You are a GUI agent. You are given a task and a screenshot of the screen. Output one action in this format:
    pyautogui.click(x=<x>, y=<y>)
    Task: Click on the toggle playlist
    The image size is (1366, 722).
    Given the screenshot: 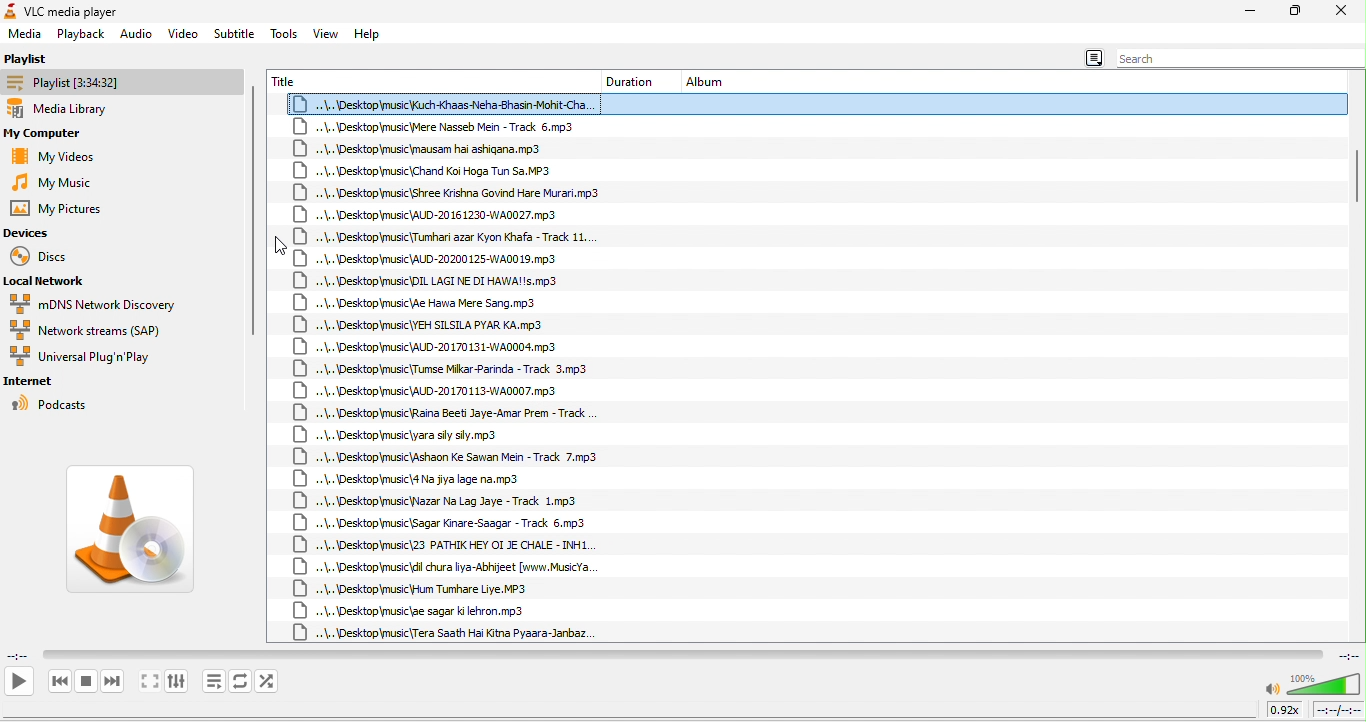 What is the action you would take?
    pyautogui.click(x=214, y=681)
    